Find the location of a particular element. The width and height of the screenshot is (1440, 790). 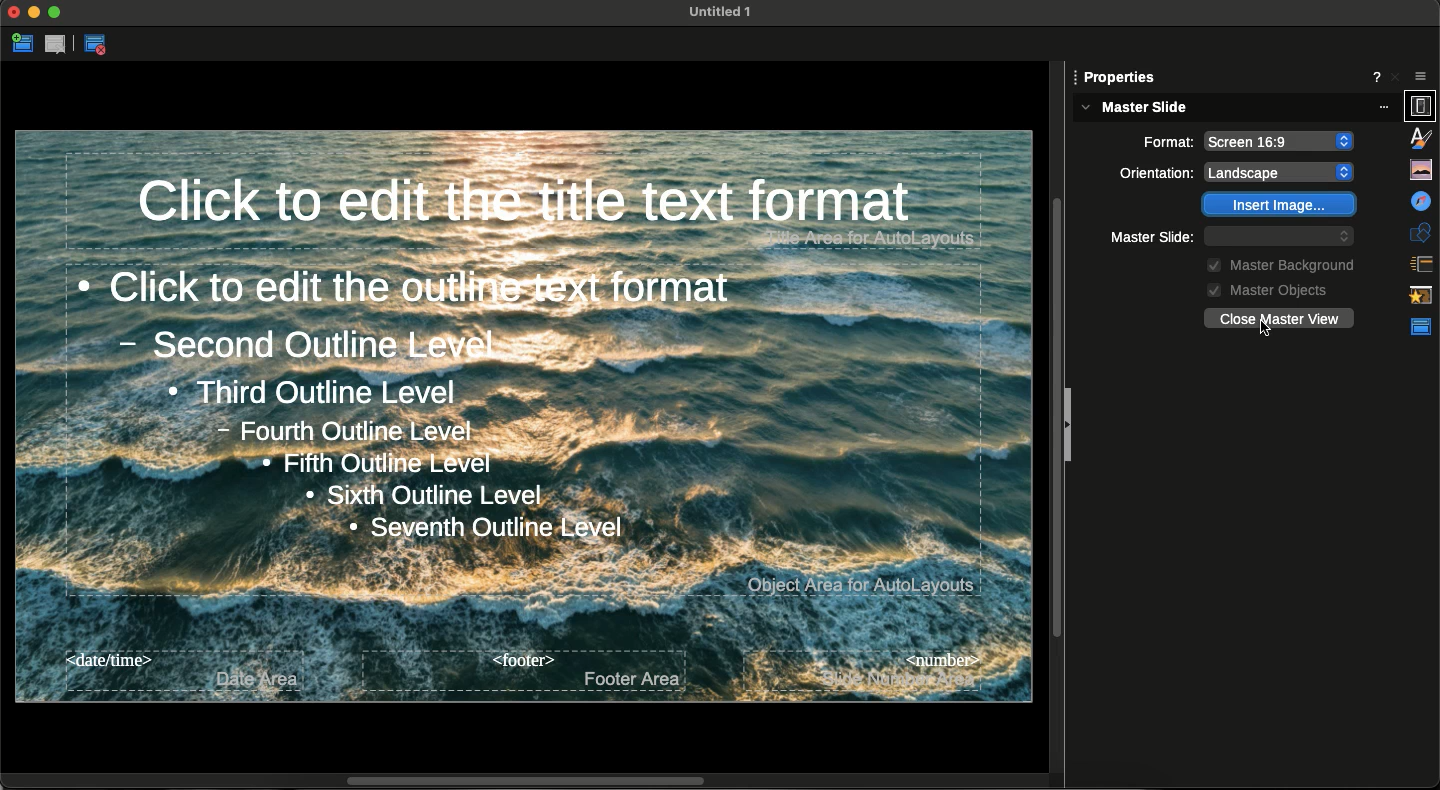

File name is located at coordinates (714, 11).